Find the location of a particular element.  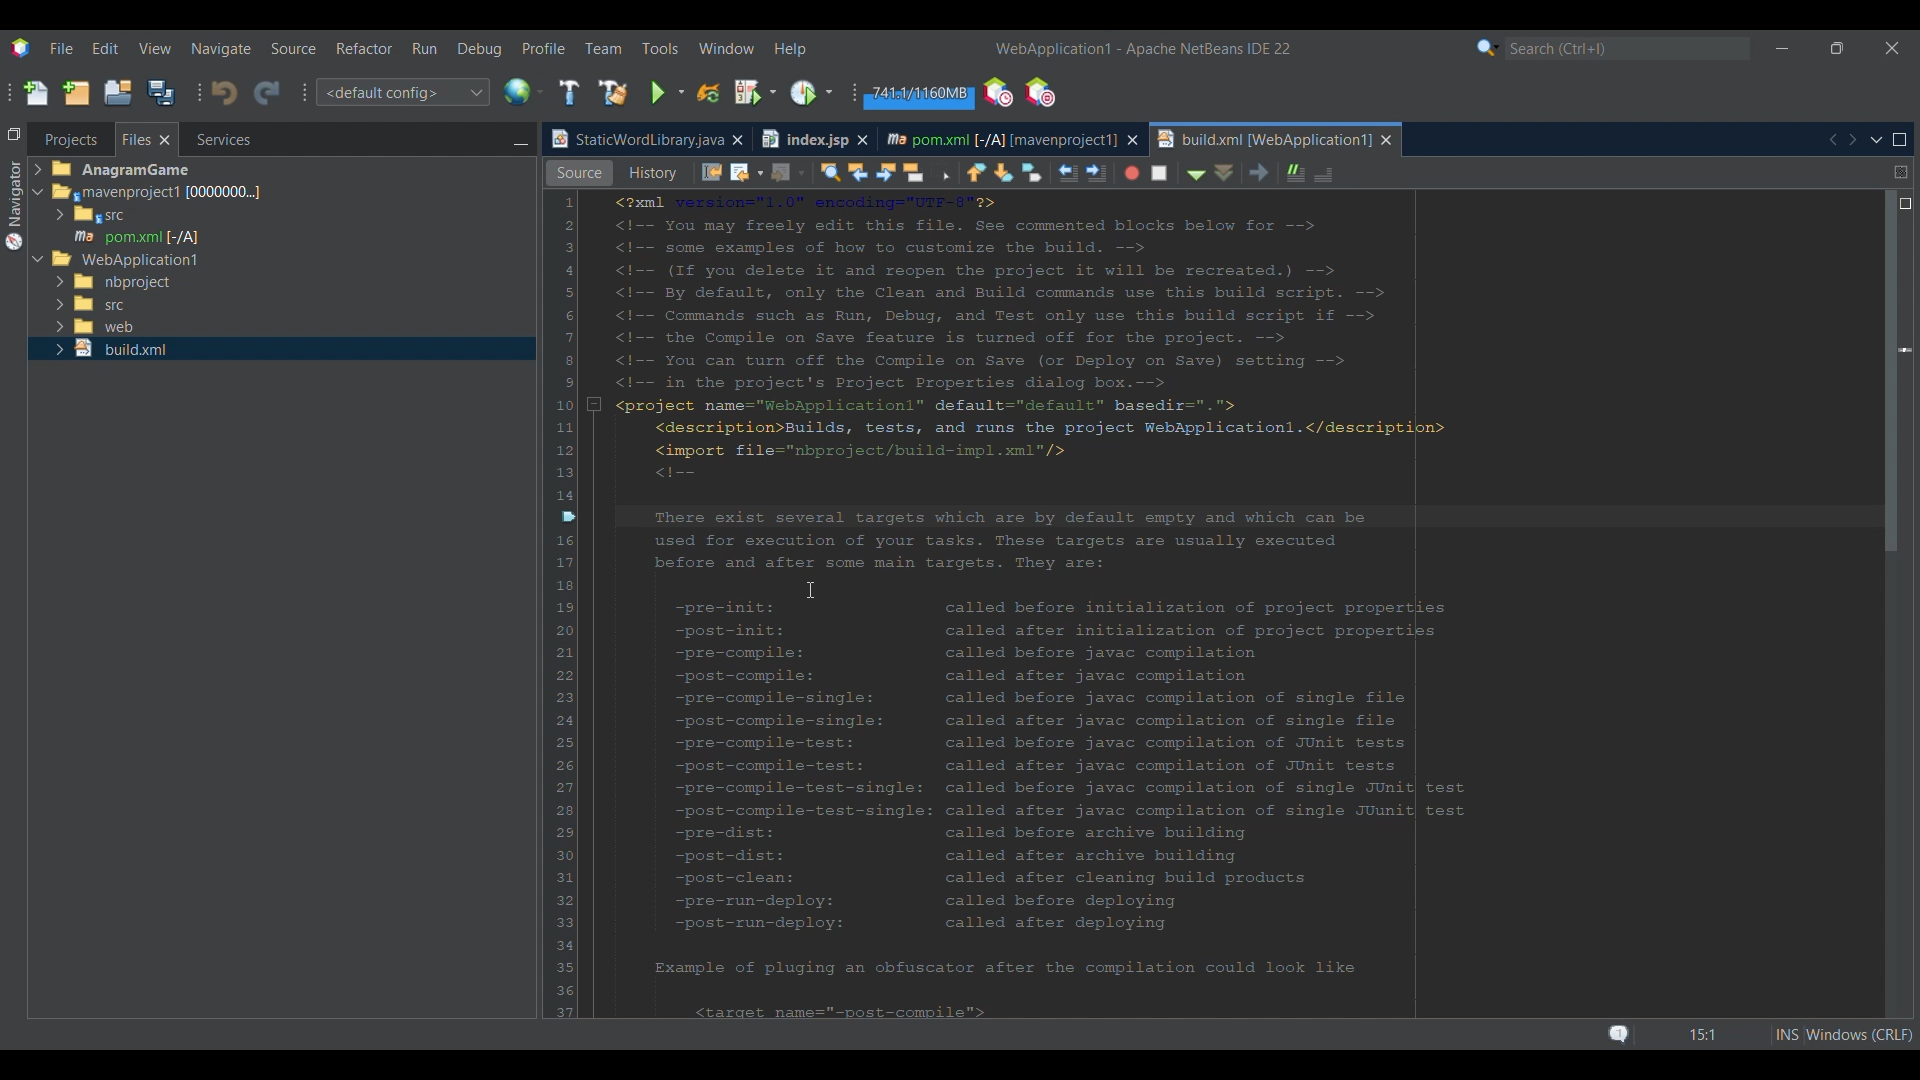

Highlighted by cursor is located at coordinates (664, 540).